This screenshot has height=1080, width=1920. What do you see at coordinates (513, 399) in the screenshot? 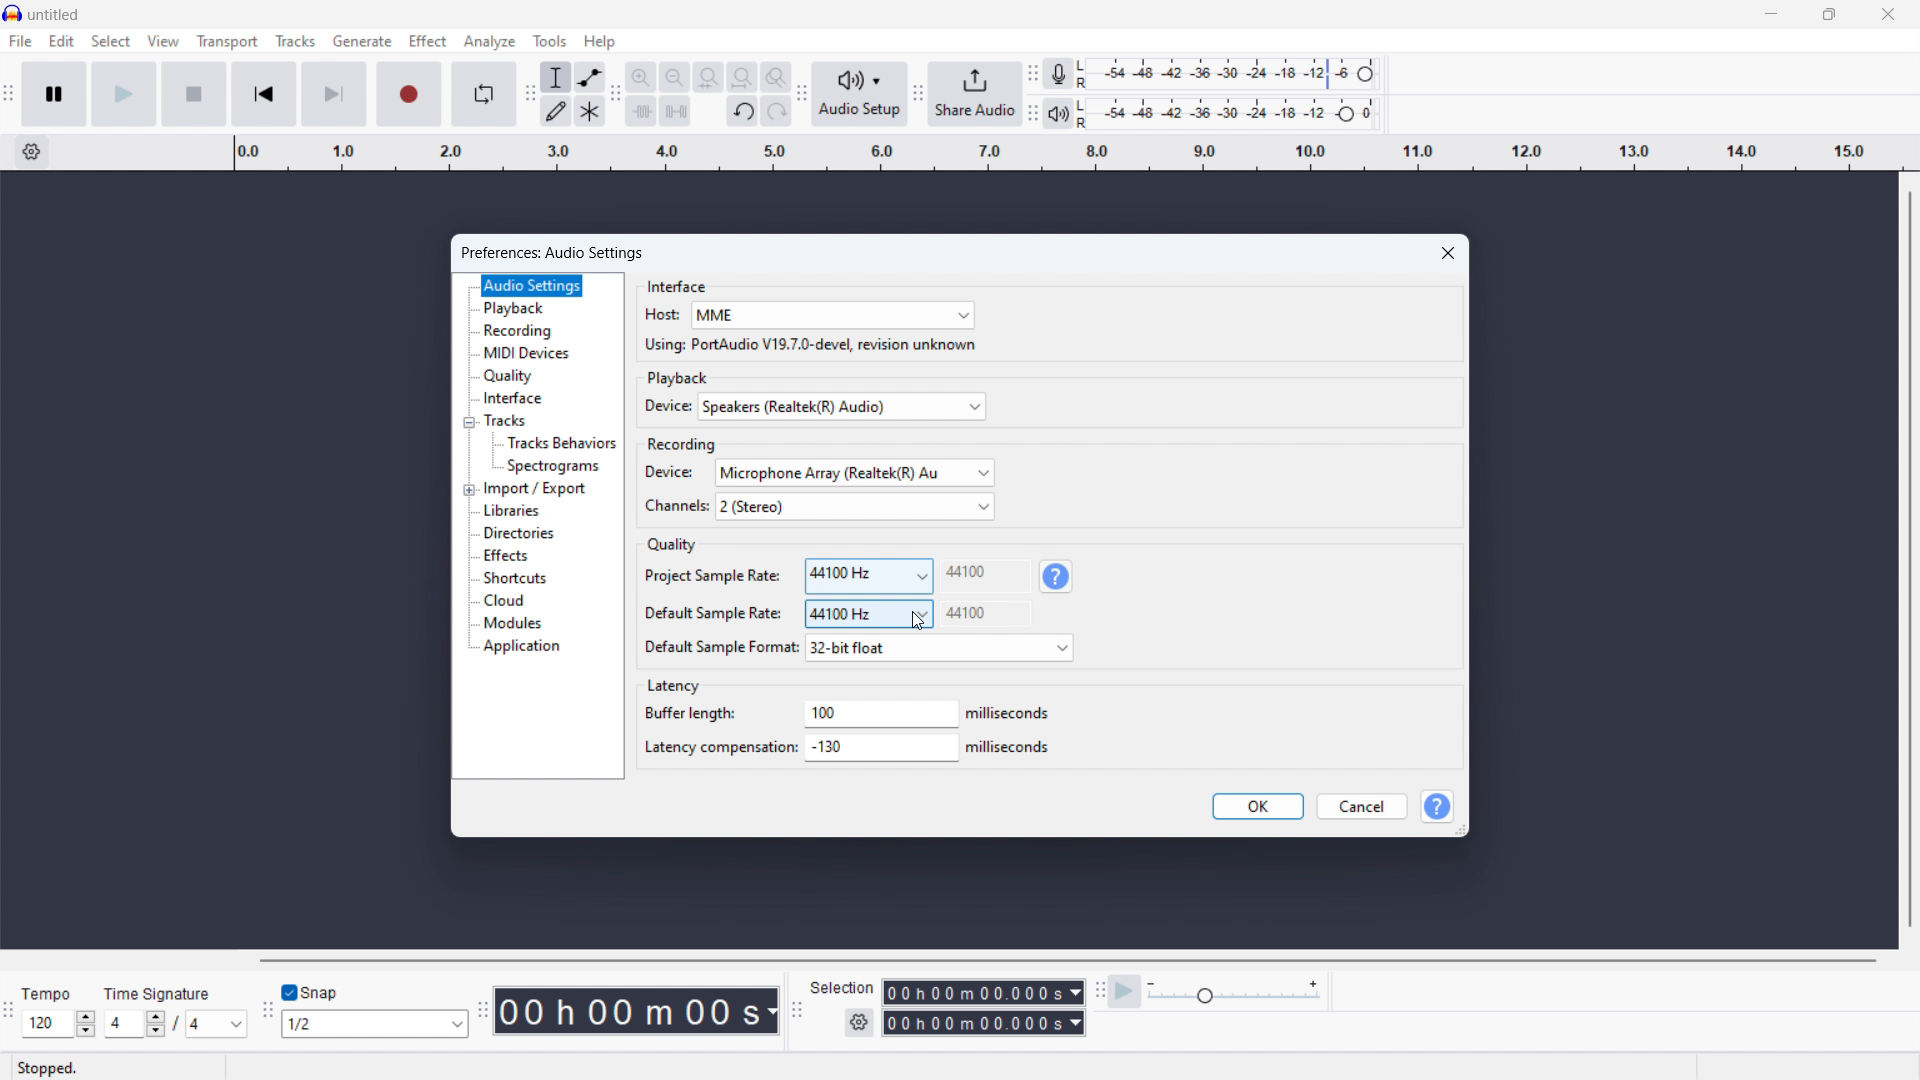
I see `interface` at bounding box center [513, 399].